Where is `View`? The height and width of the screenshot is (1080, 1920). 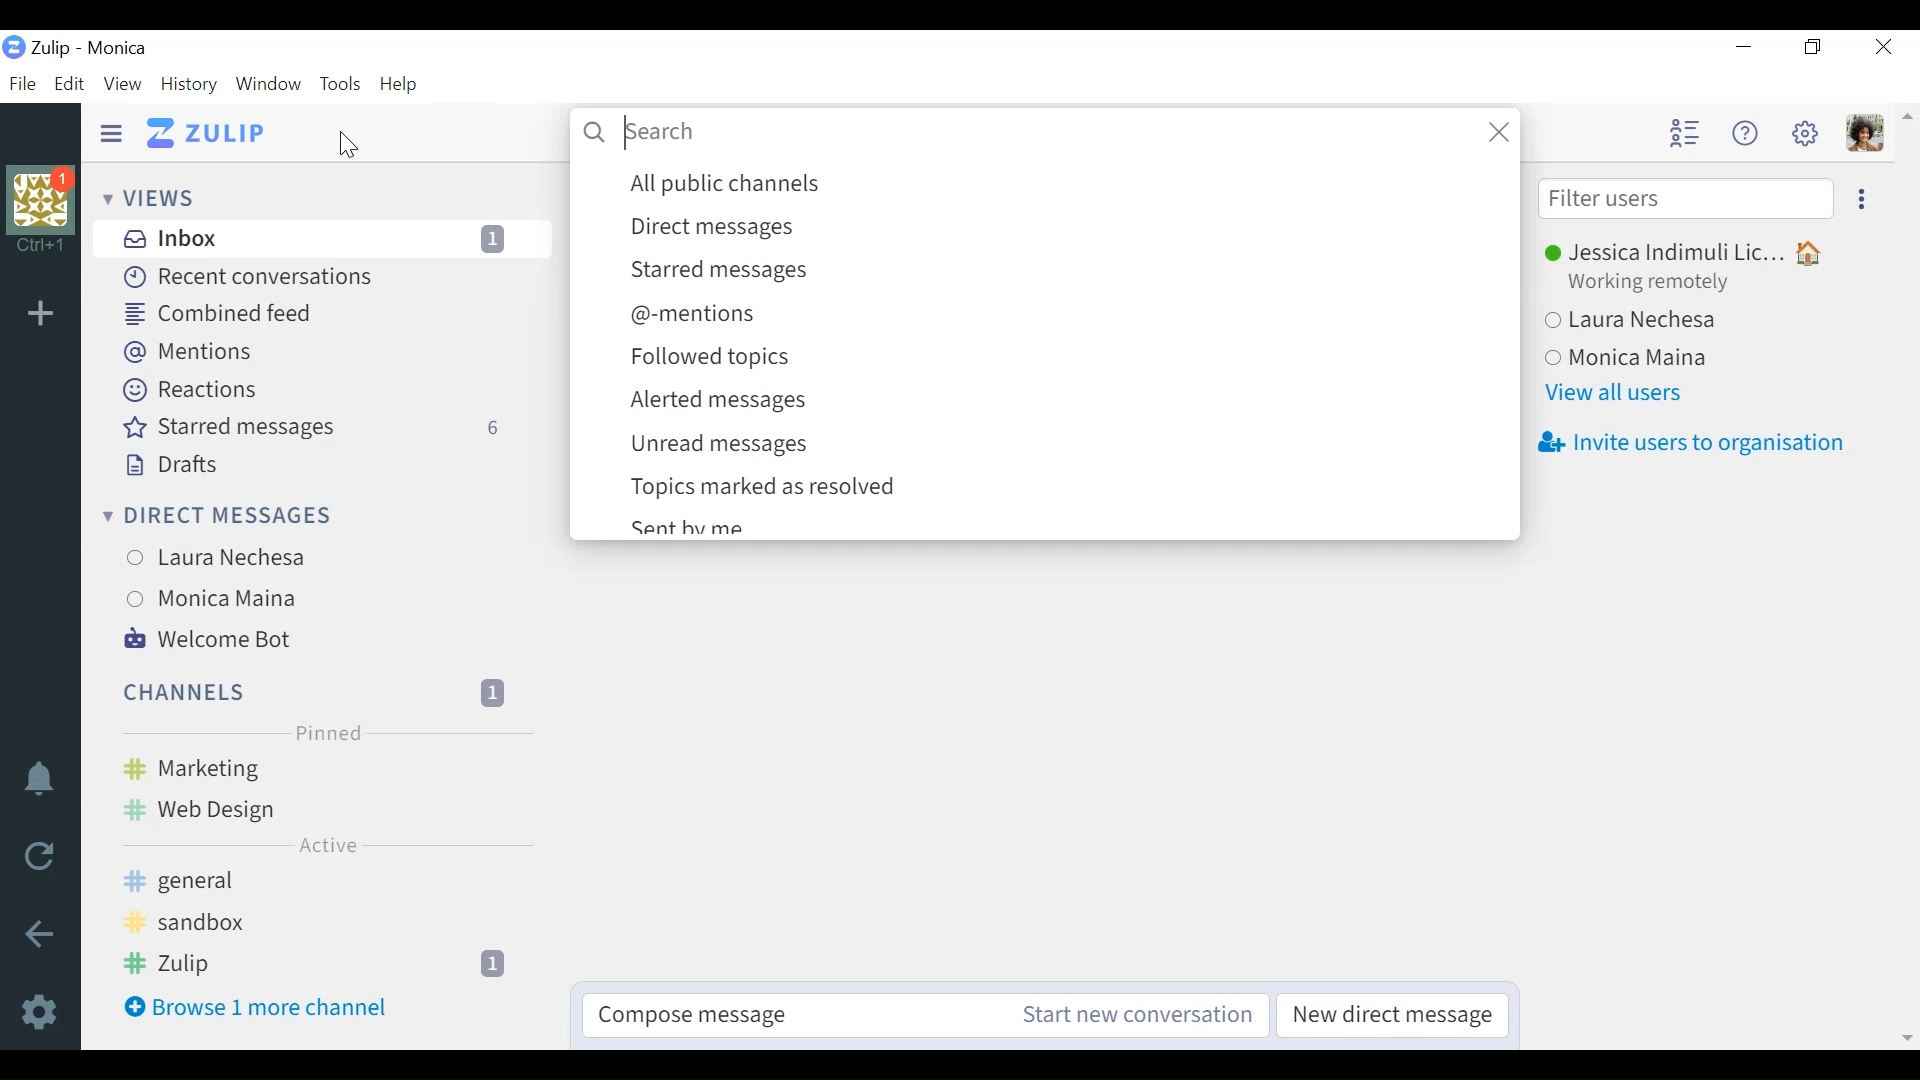 View is located at coordinates (122, 83).